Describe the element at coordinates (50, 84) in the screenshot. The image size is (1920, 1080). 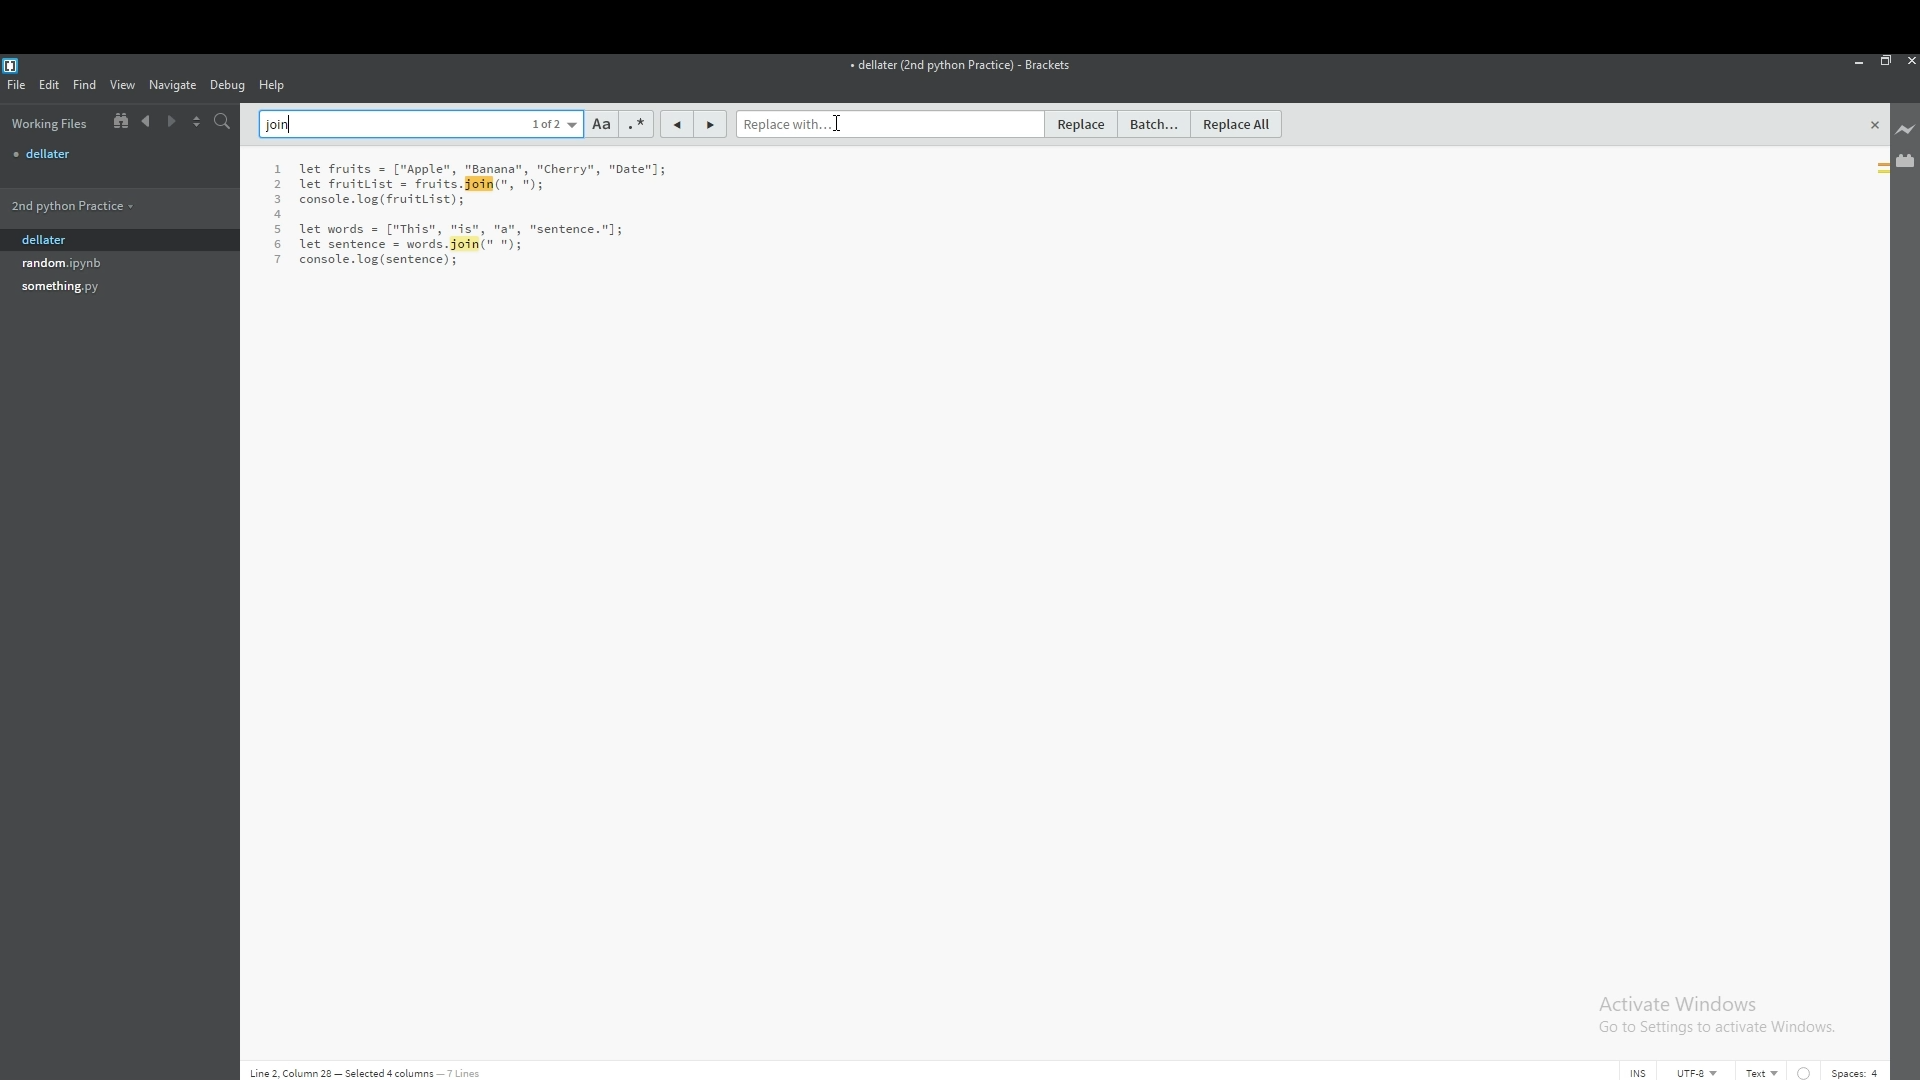
I see `edit` at that location.